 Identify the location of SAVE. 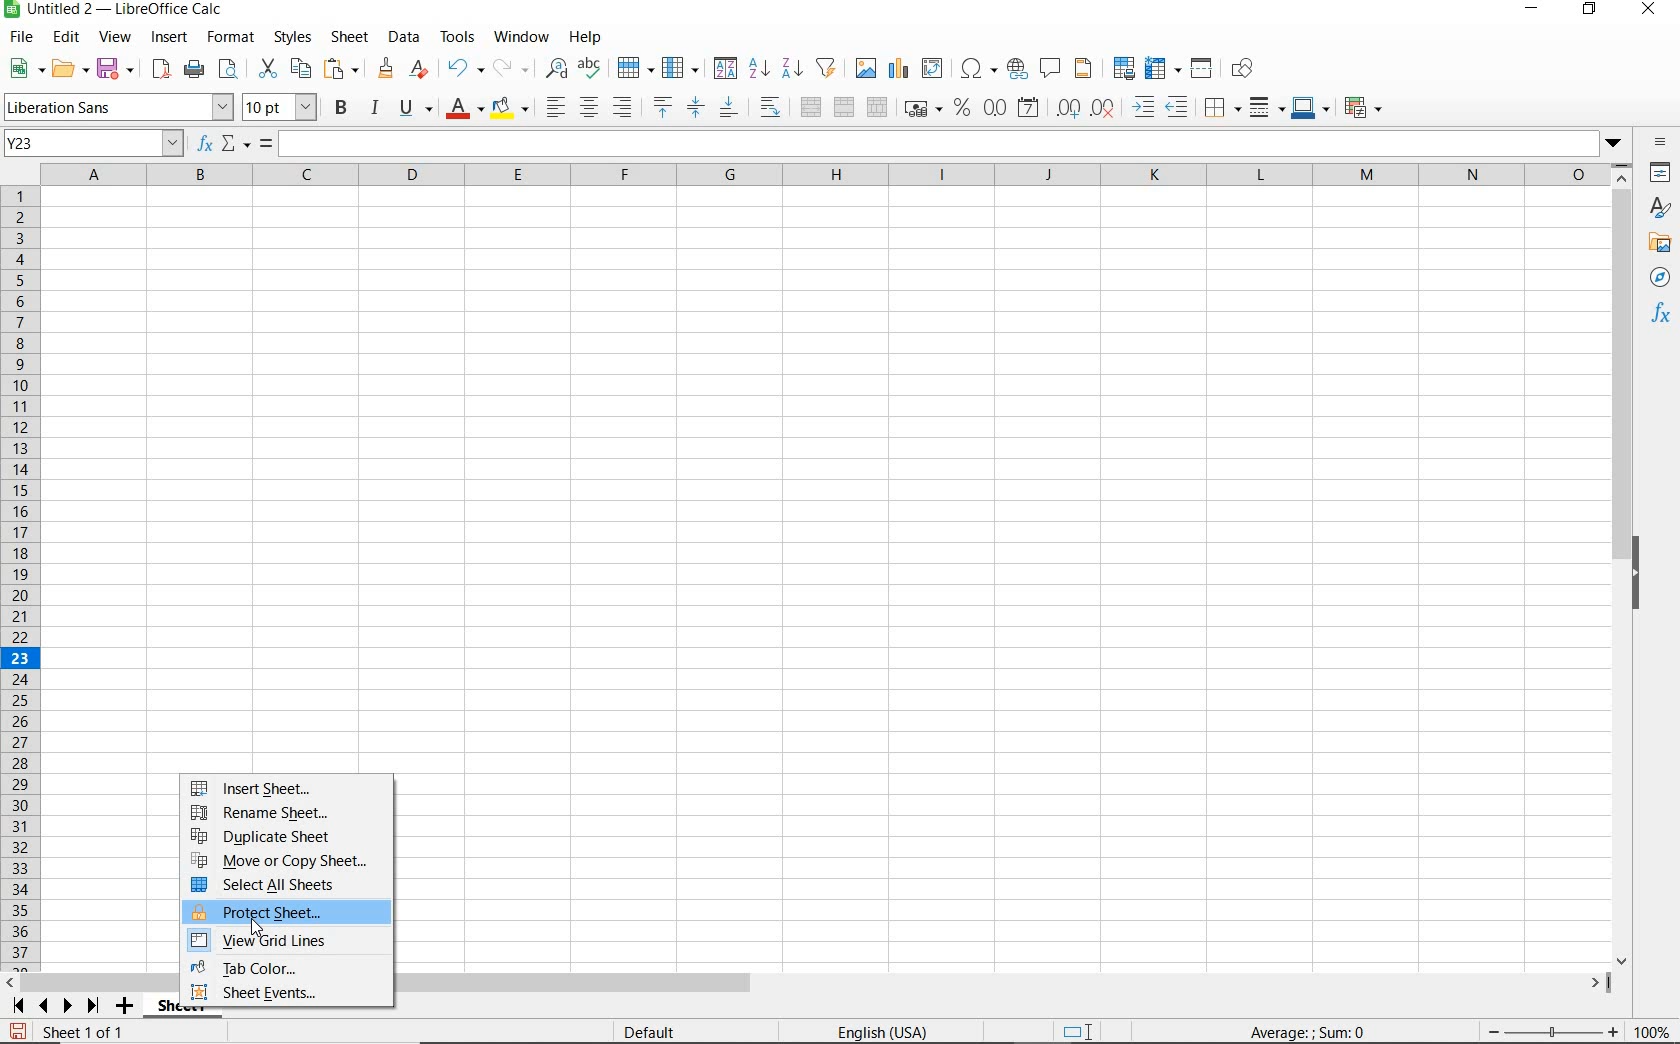
(115, 68).